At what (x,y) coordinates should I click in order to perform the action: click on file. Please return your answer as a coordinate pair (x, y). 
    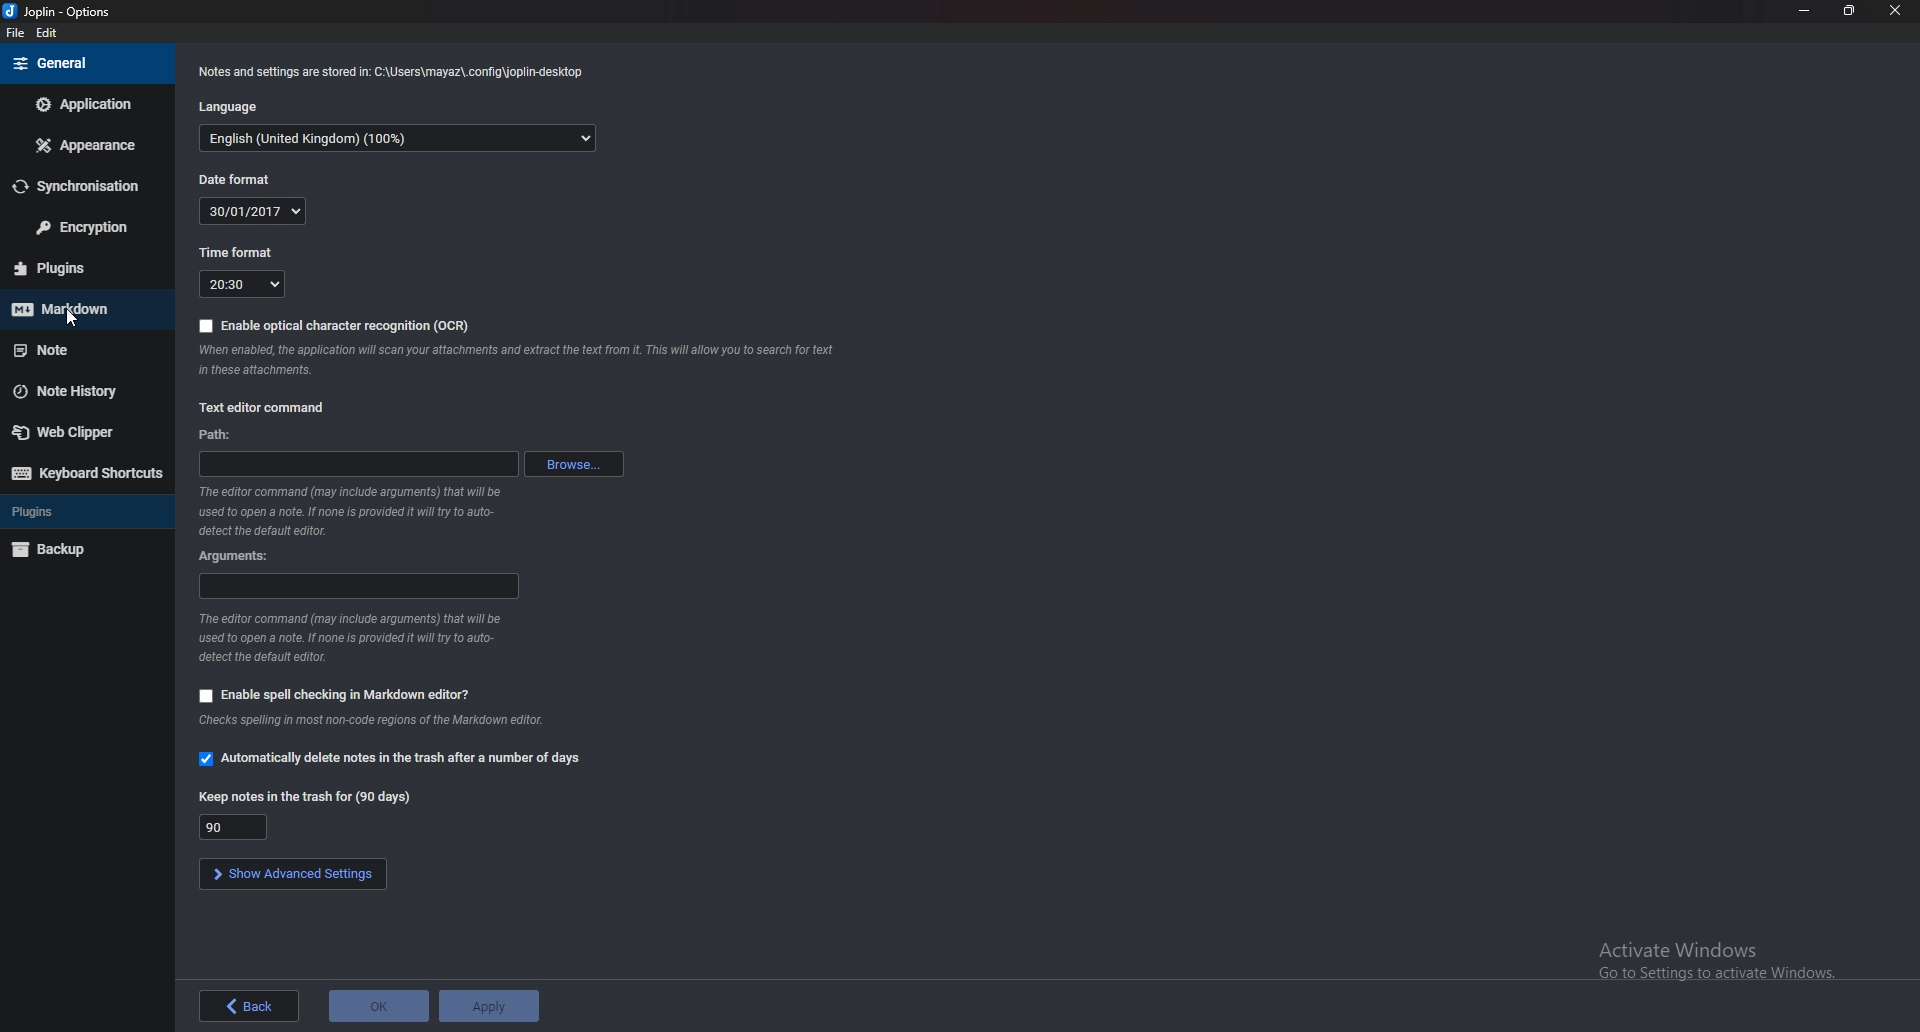
    Looking at the image, I should click on (14, 36).